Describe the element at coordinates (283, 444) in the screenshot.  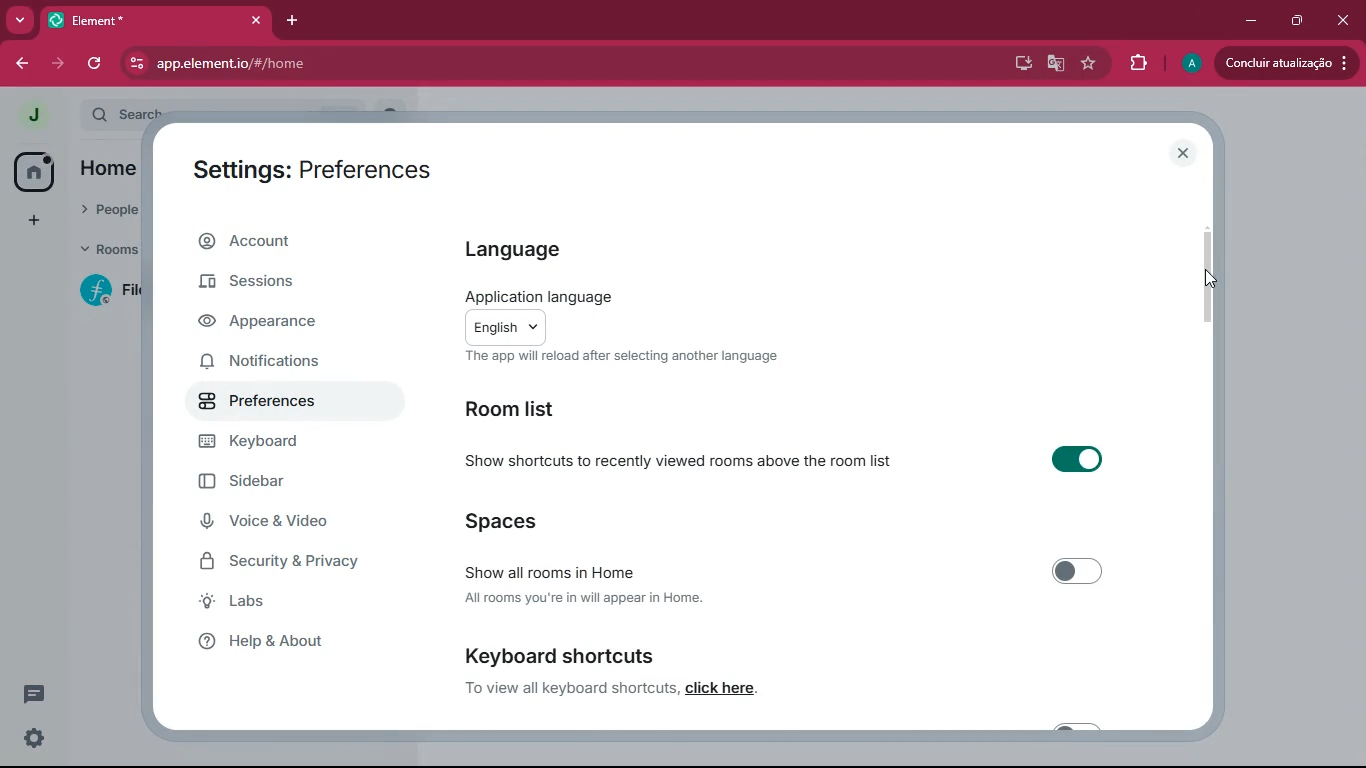
I see `keyboard ` at that location.